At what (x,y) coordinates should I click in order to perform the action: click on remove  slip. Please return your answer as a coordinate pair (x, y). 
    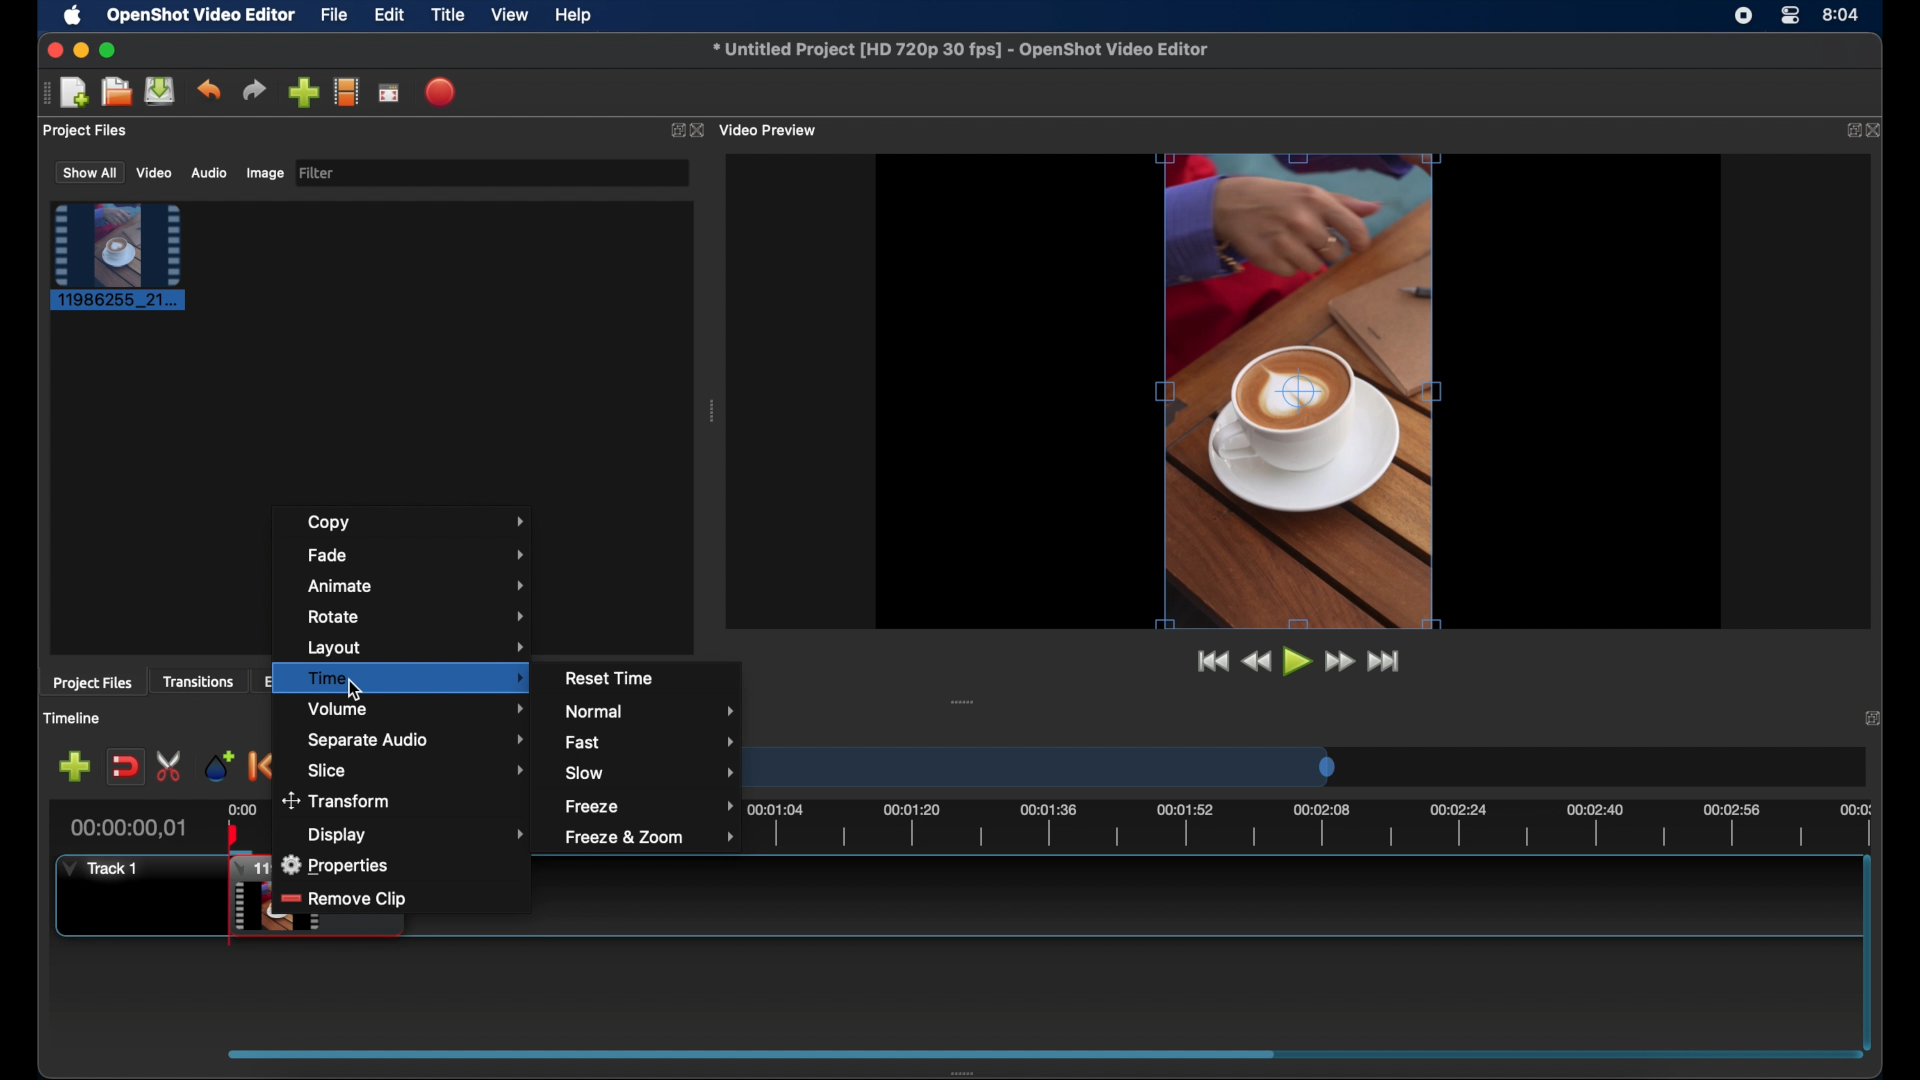
    Looking at the image, I should click on (346, 900).